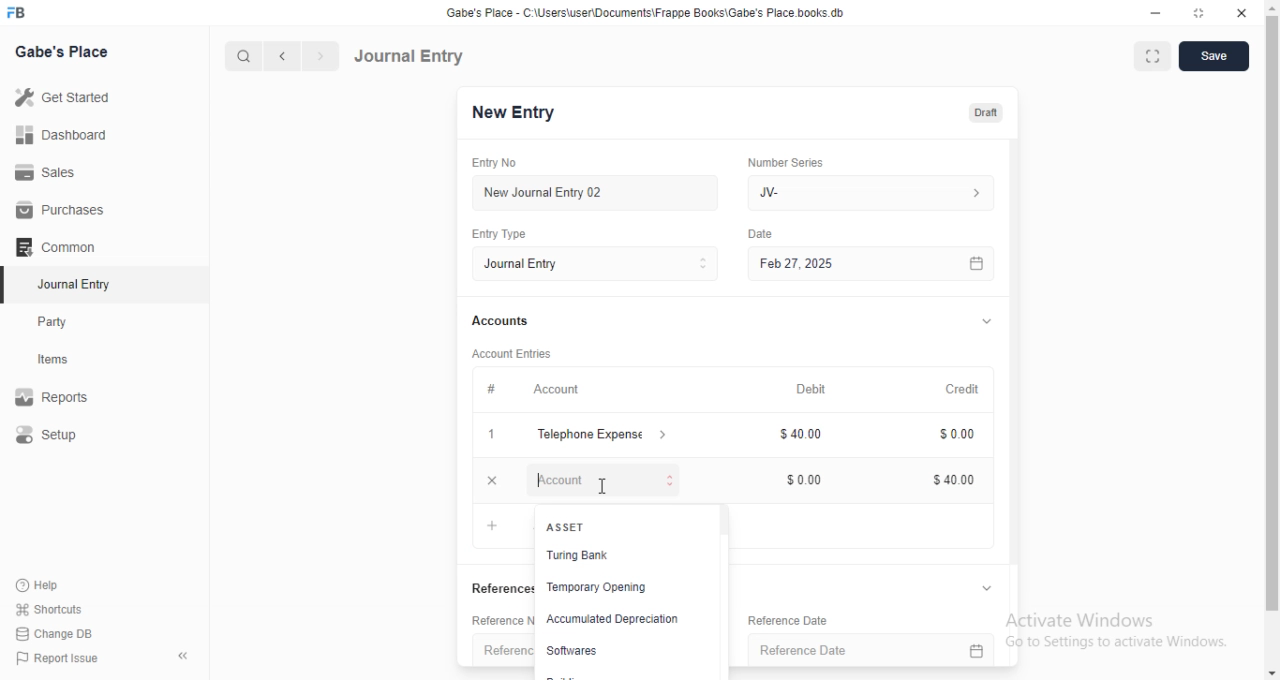 The height and width of the screenshot is (680, 1280). Describe the element at coordinates (527, 114) in the screenshot. I see `New entry` at that location.